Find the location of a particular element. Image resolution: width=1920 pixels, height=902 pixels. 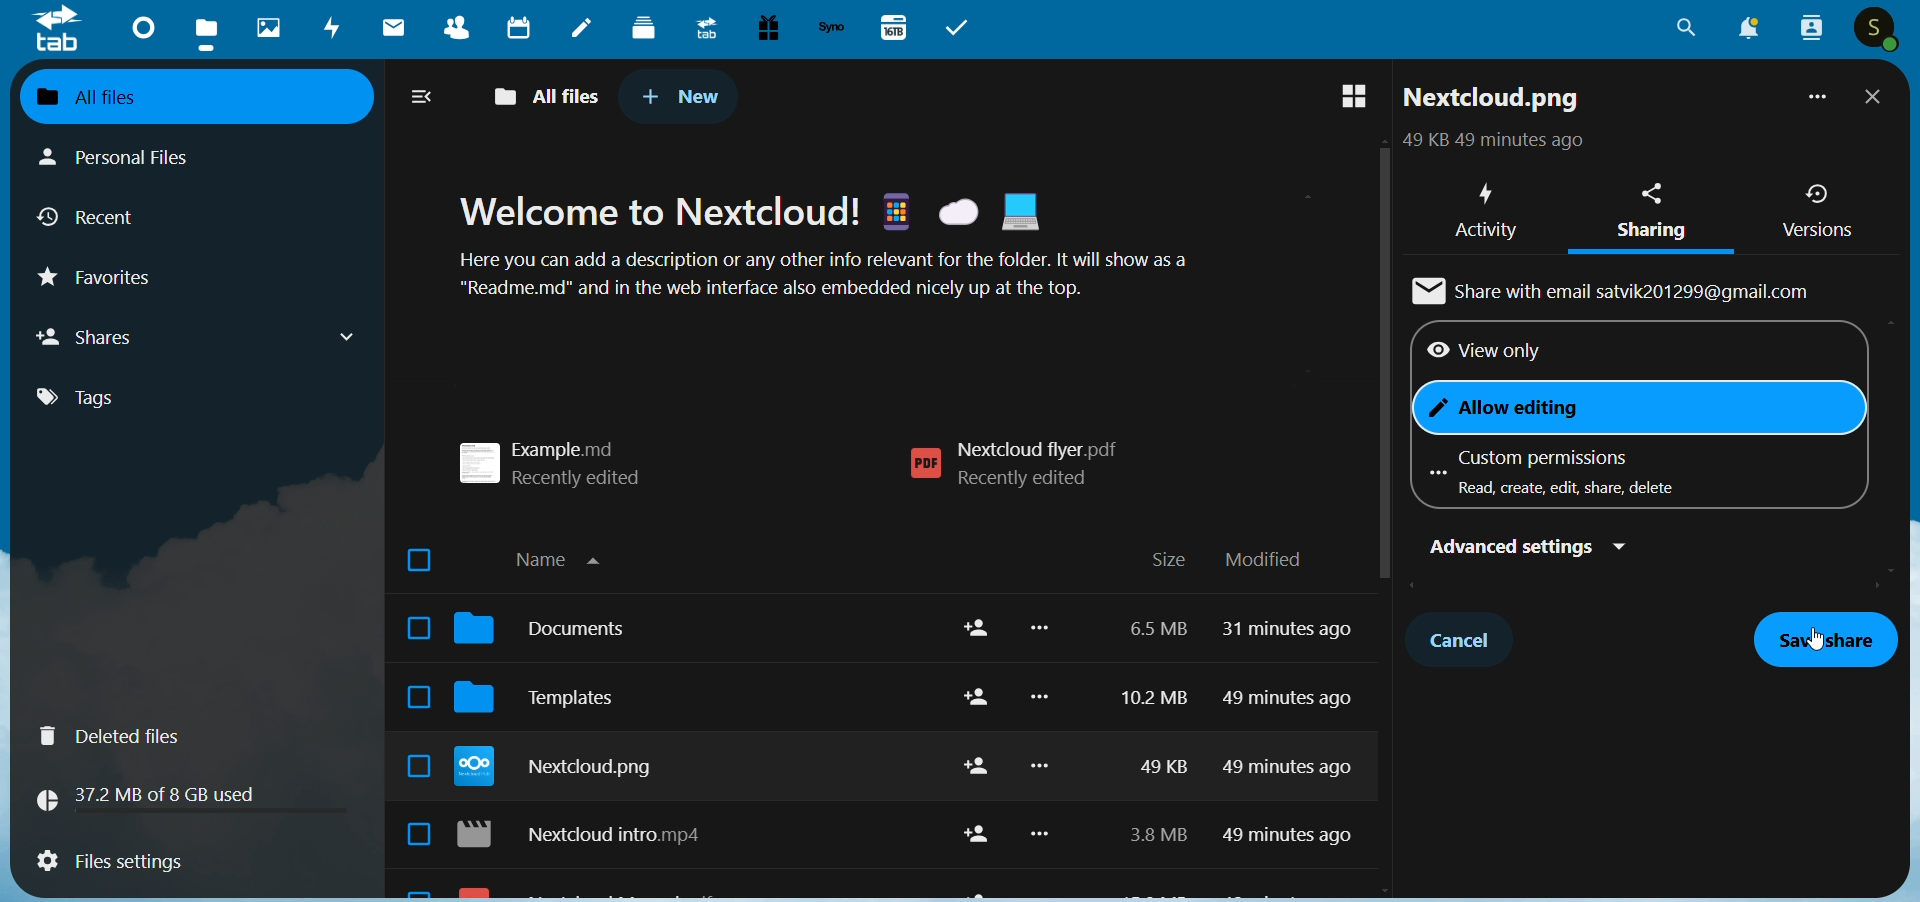

more is located at coordinates (1044, 743).